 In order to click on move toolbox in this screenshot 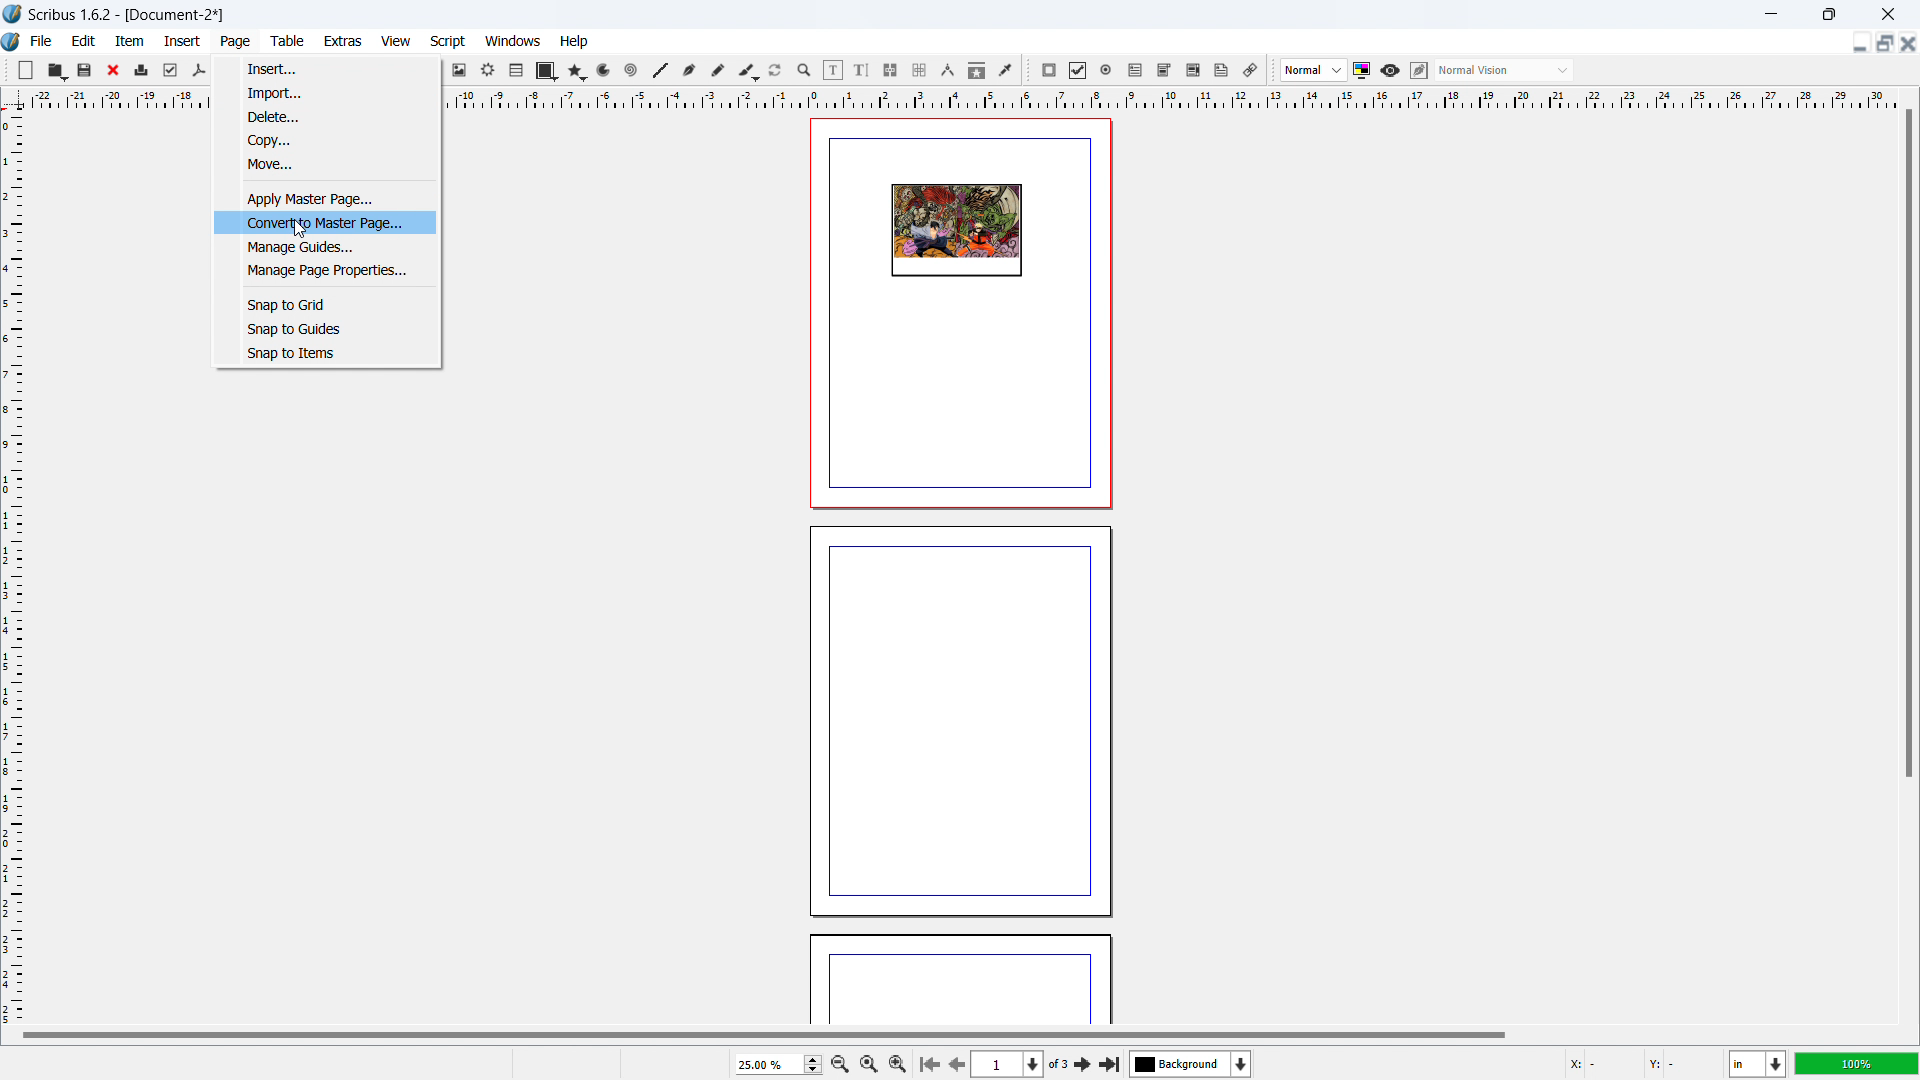, I will do `click(1273, 71)`.